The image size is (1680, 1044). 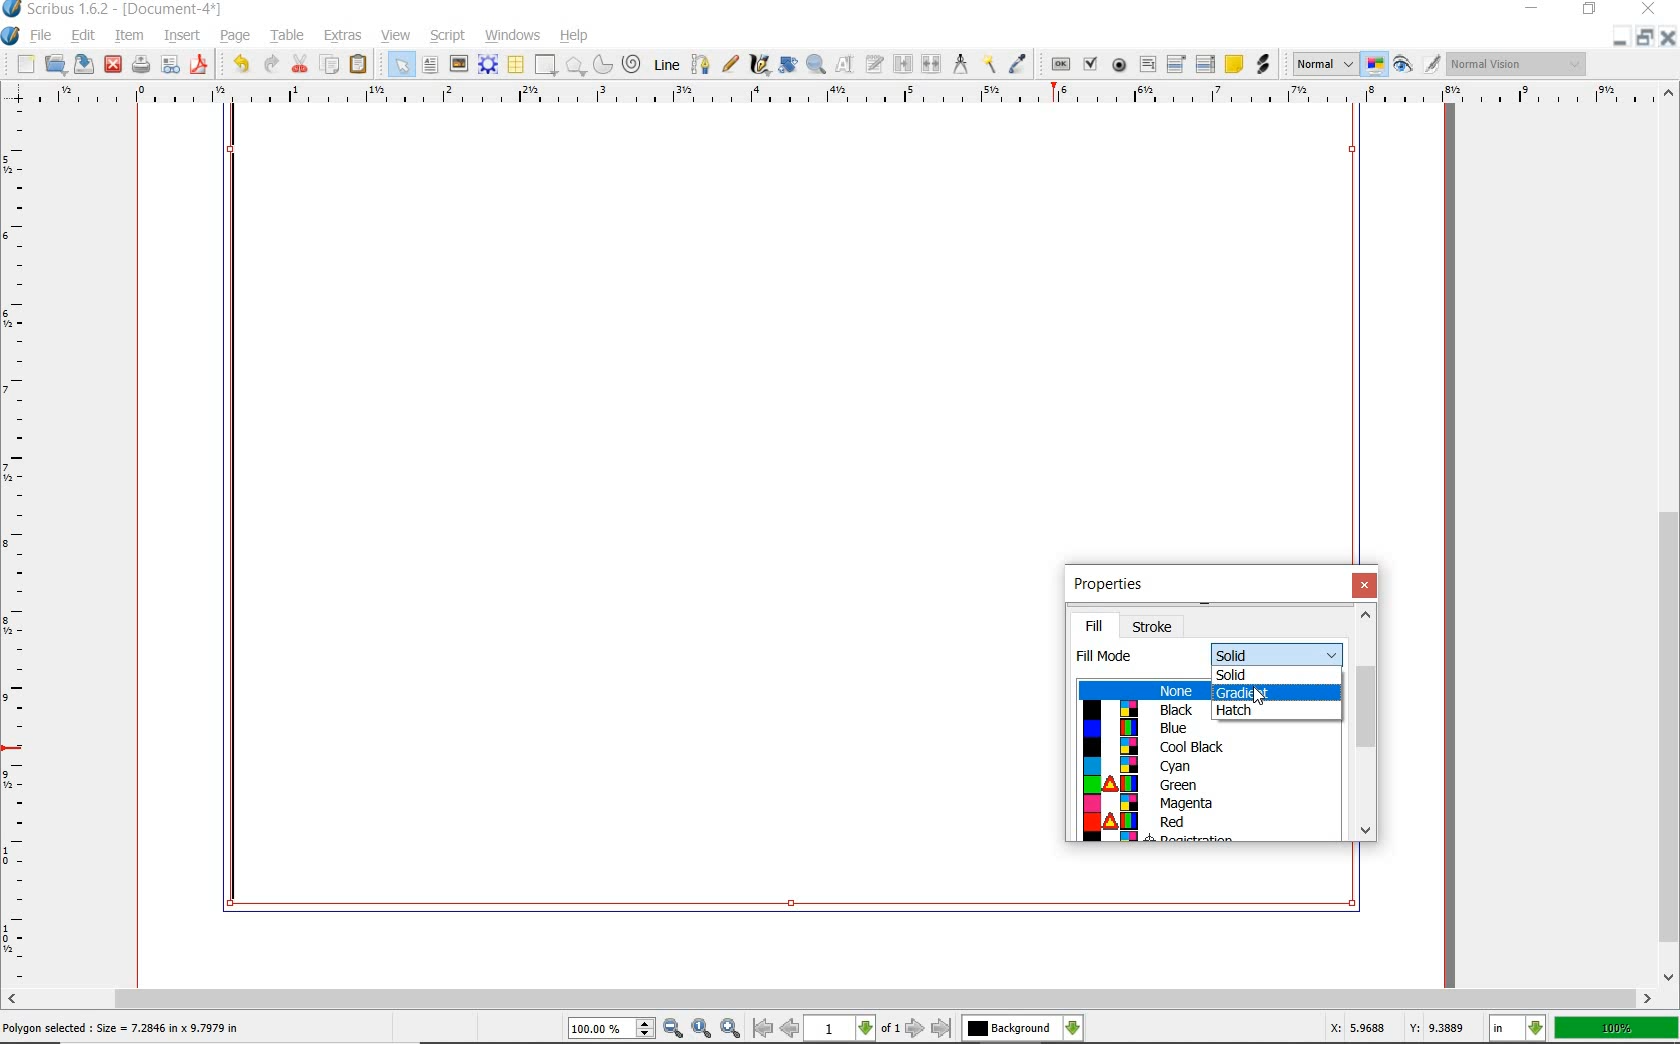 What do you see at coordinates (613, 1030) in the screenshot?
I see `100.00%` at bounding box center [613, 1030].